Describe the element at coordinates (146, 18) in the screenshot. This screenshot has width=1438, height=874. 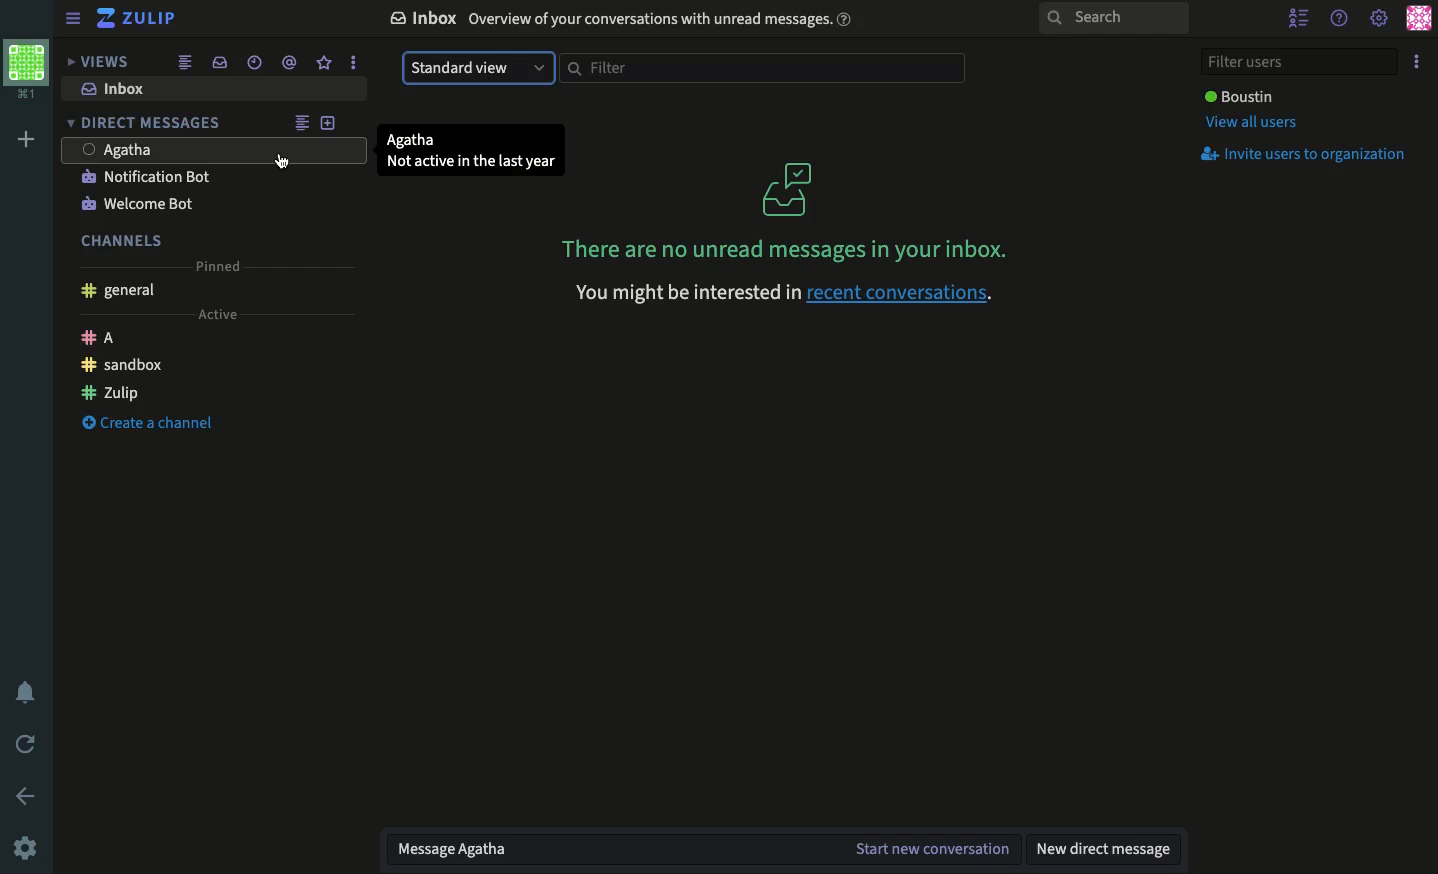
I see `Zulip` at that location.